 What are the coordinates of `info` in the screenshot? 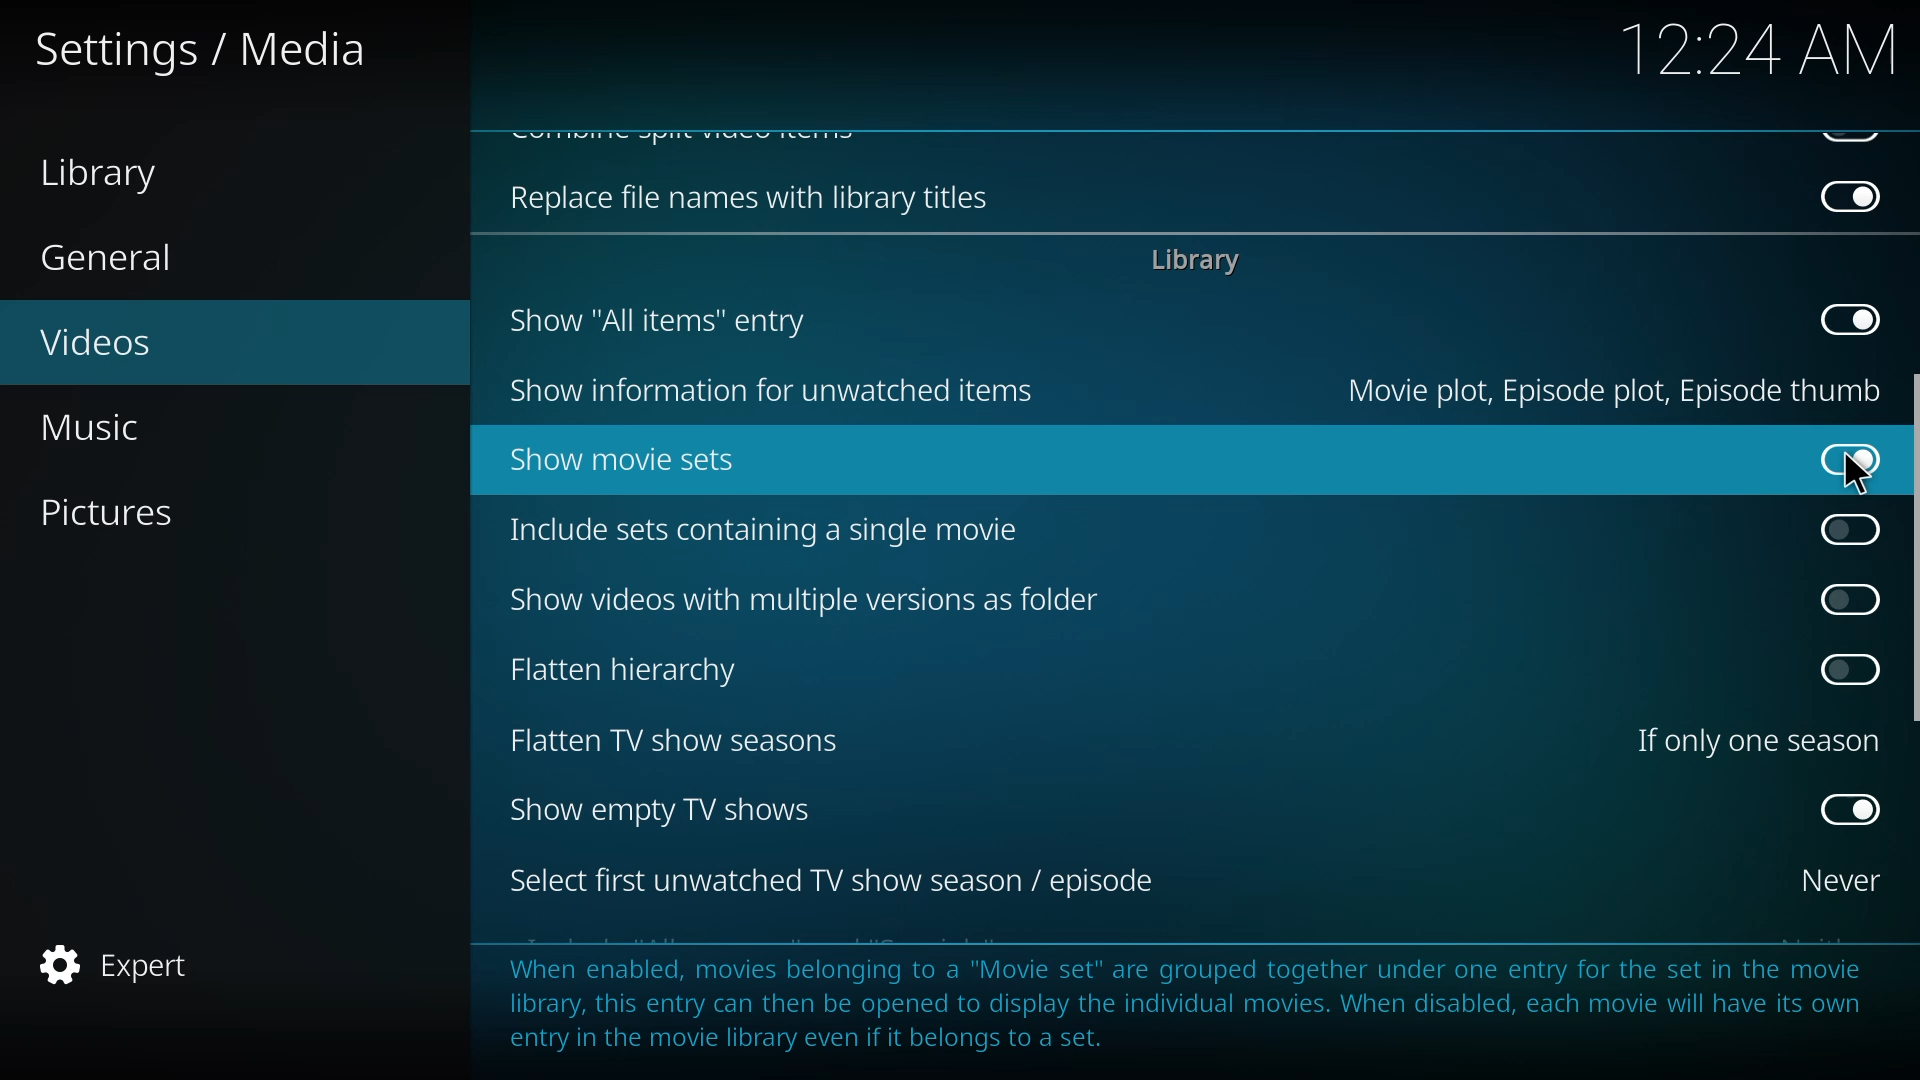 It's located at (1200, 1002).